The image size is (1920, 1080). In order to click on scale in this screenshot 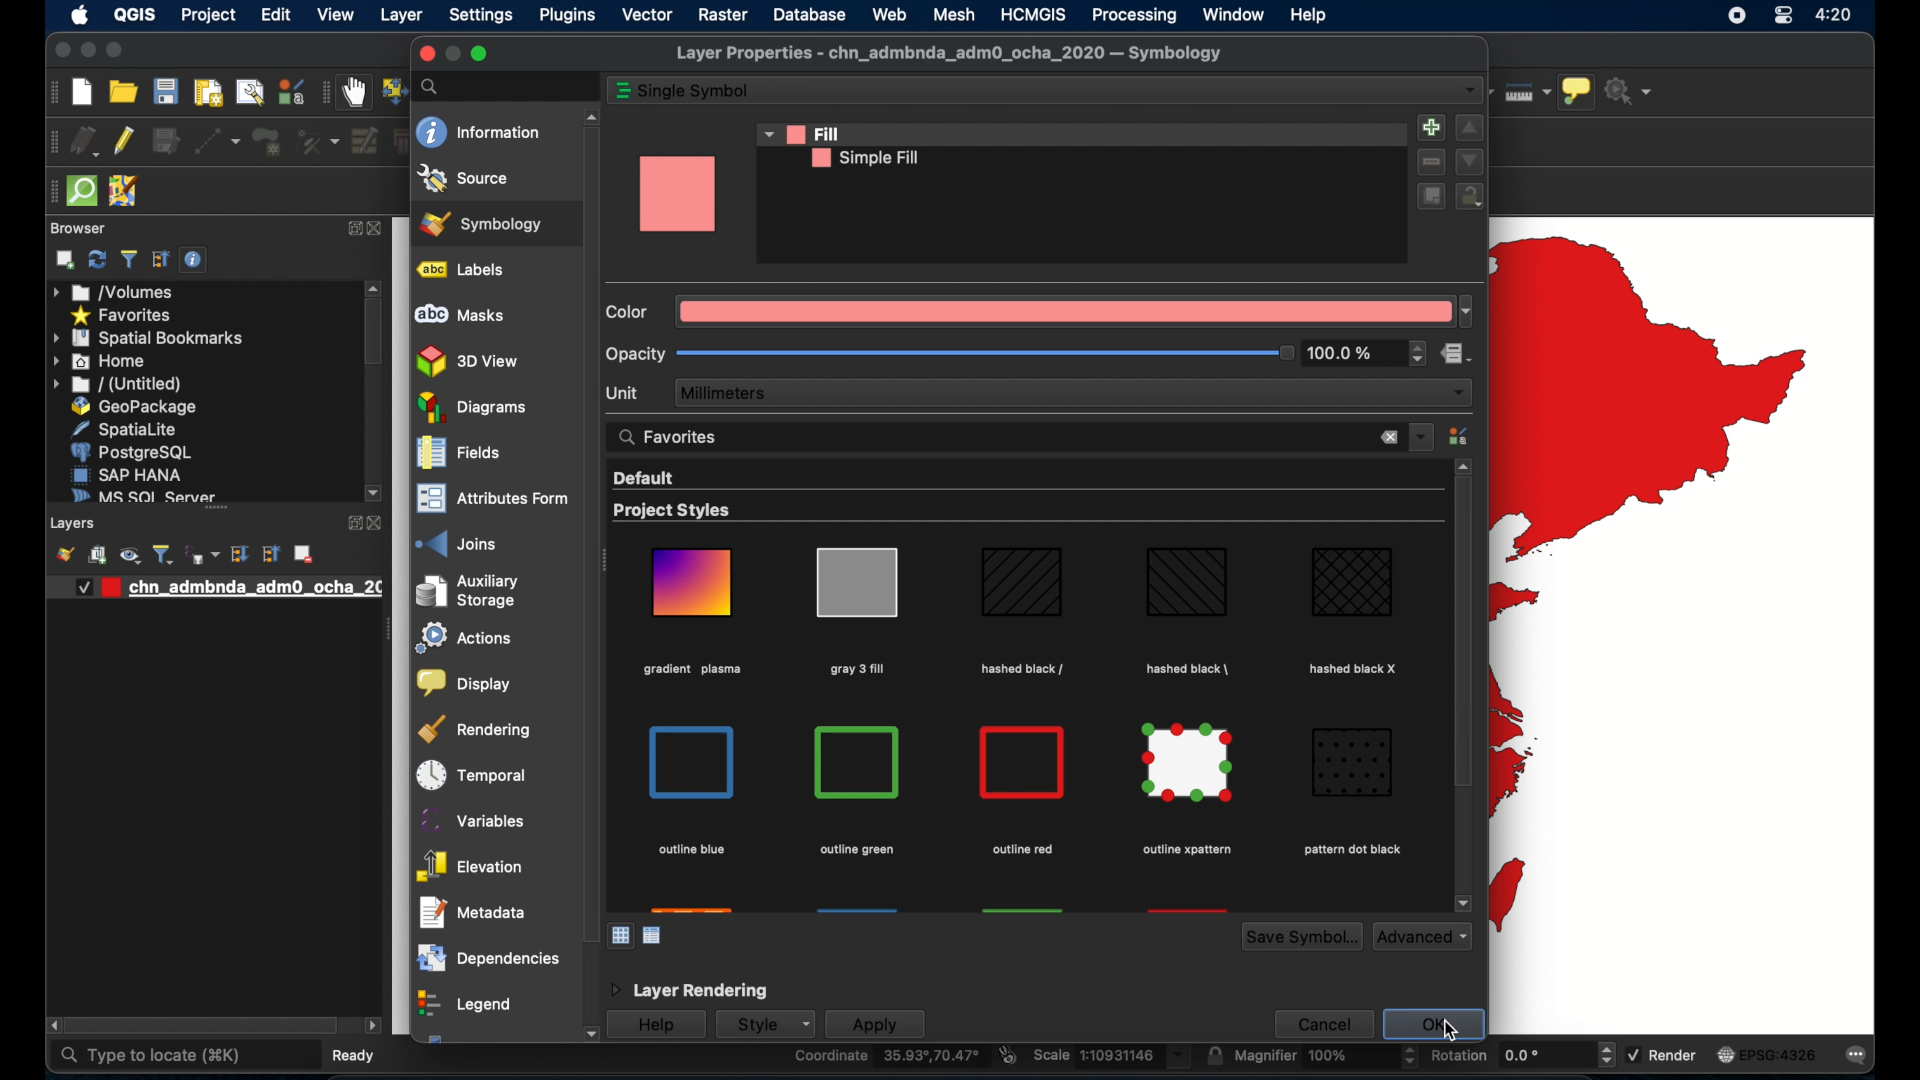, I will do `click(1110, 1057)`.